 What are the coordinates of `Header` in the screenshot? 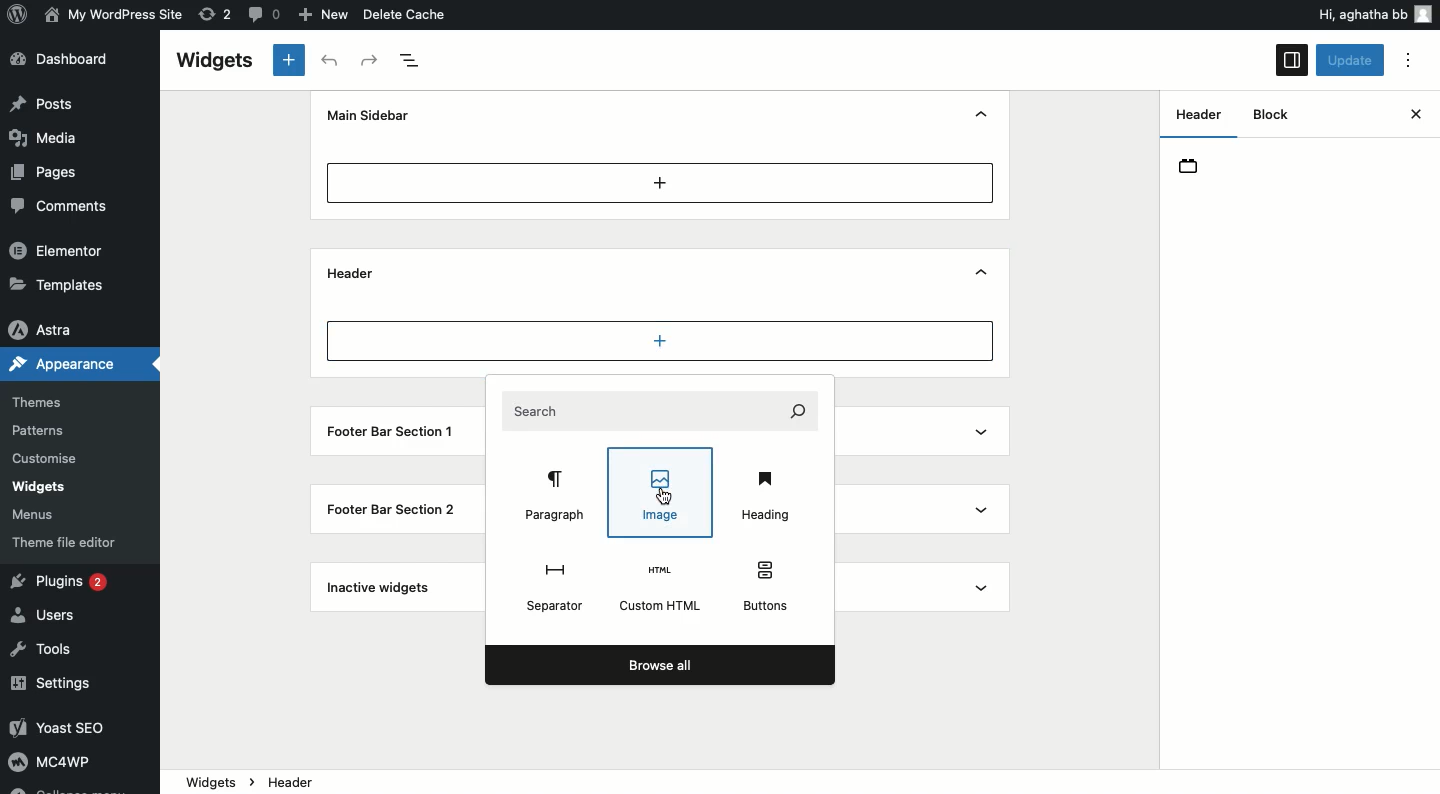 It's located at (1192, 166).